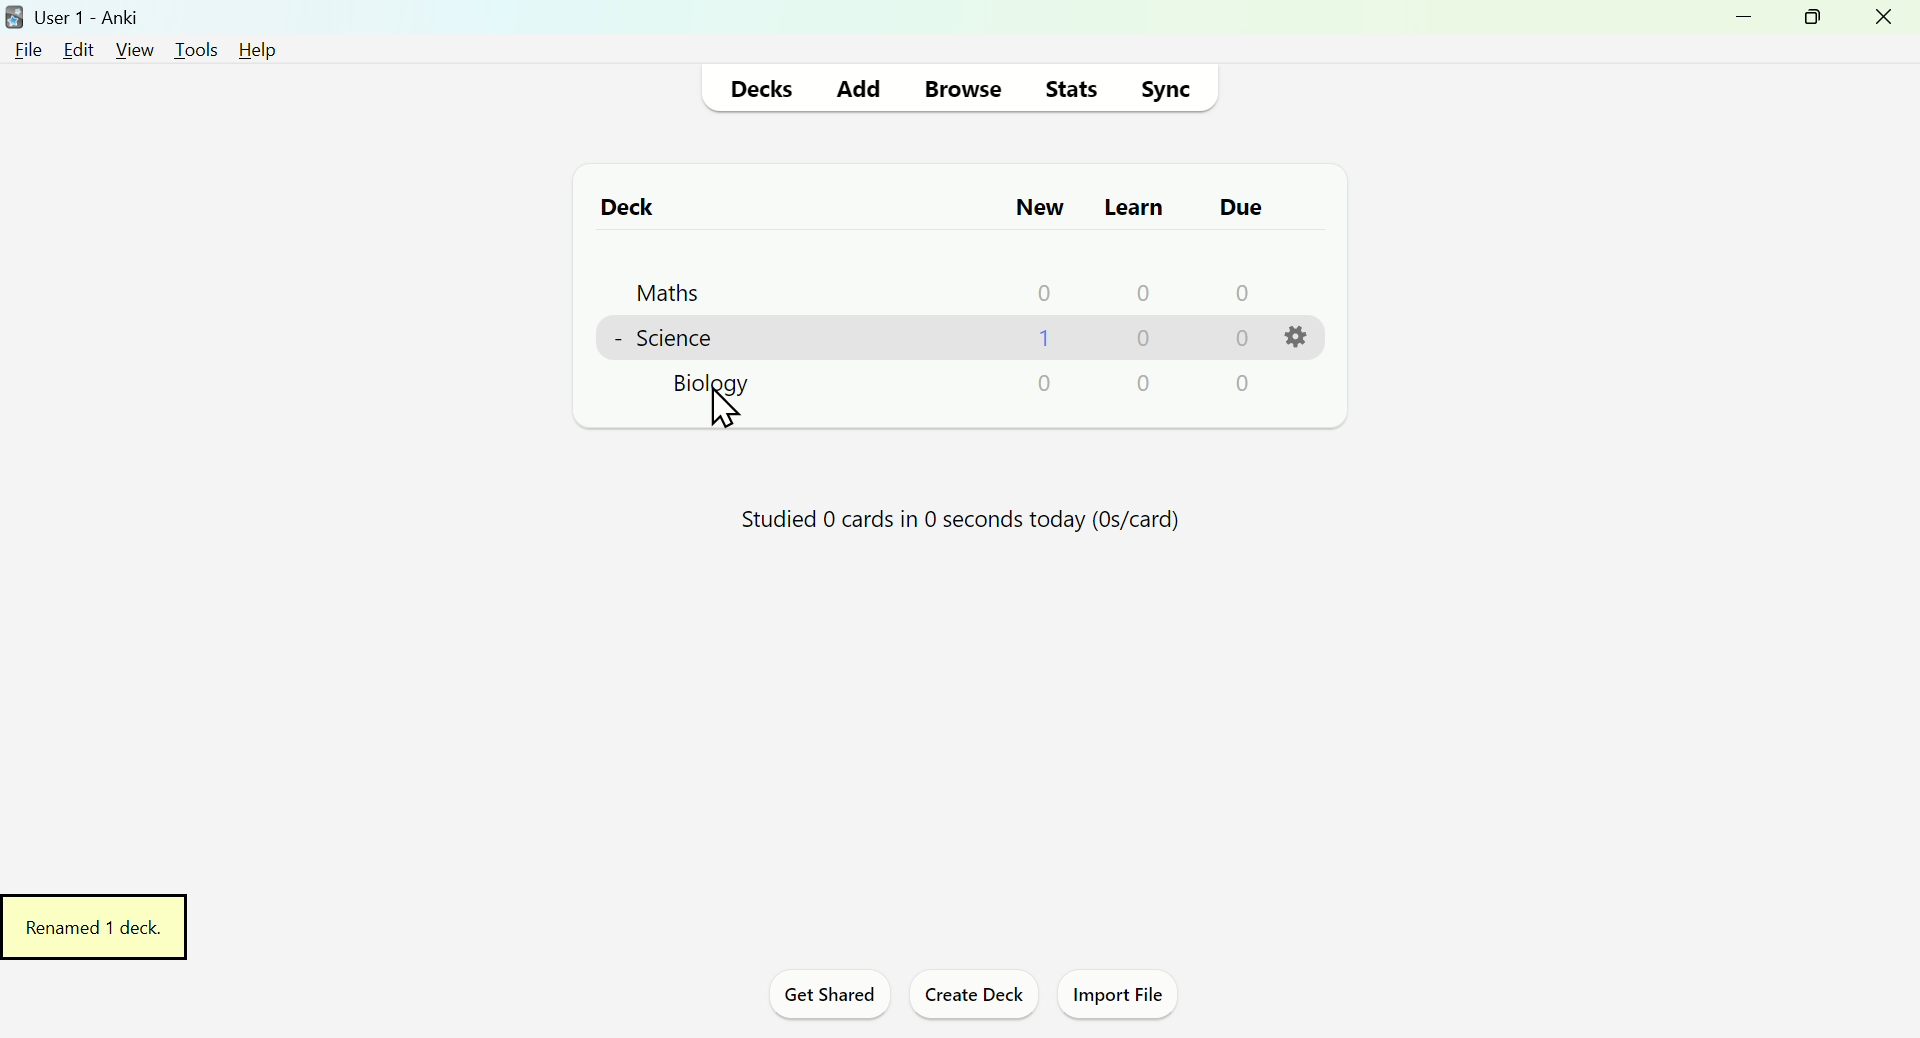 The height and width of the screenshot is (1038, 1920). I want to click on , so click(1812, 20).